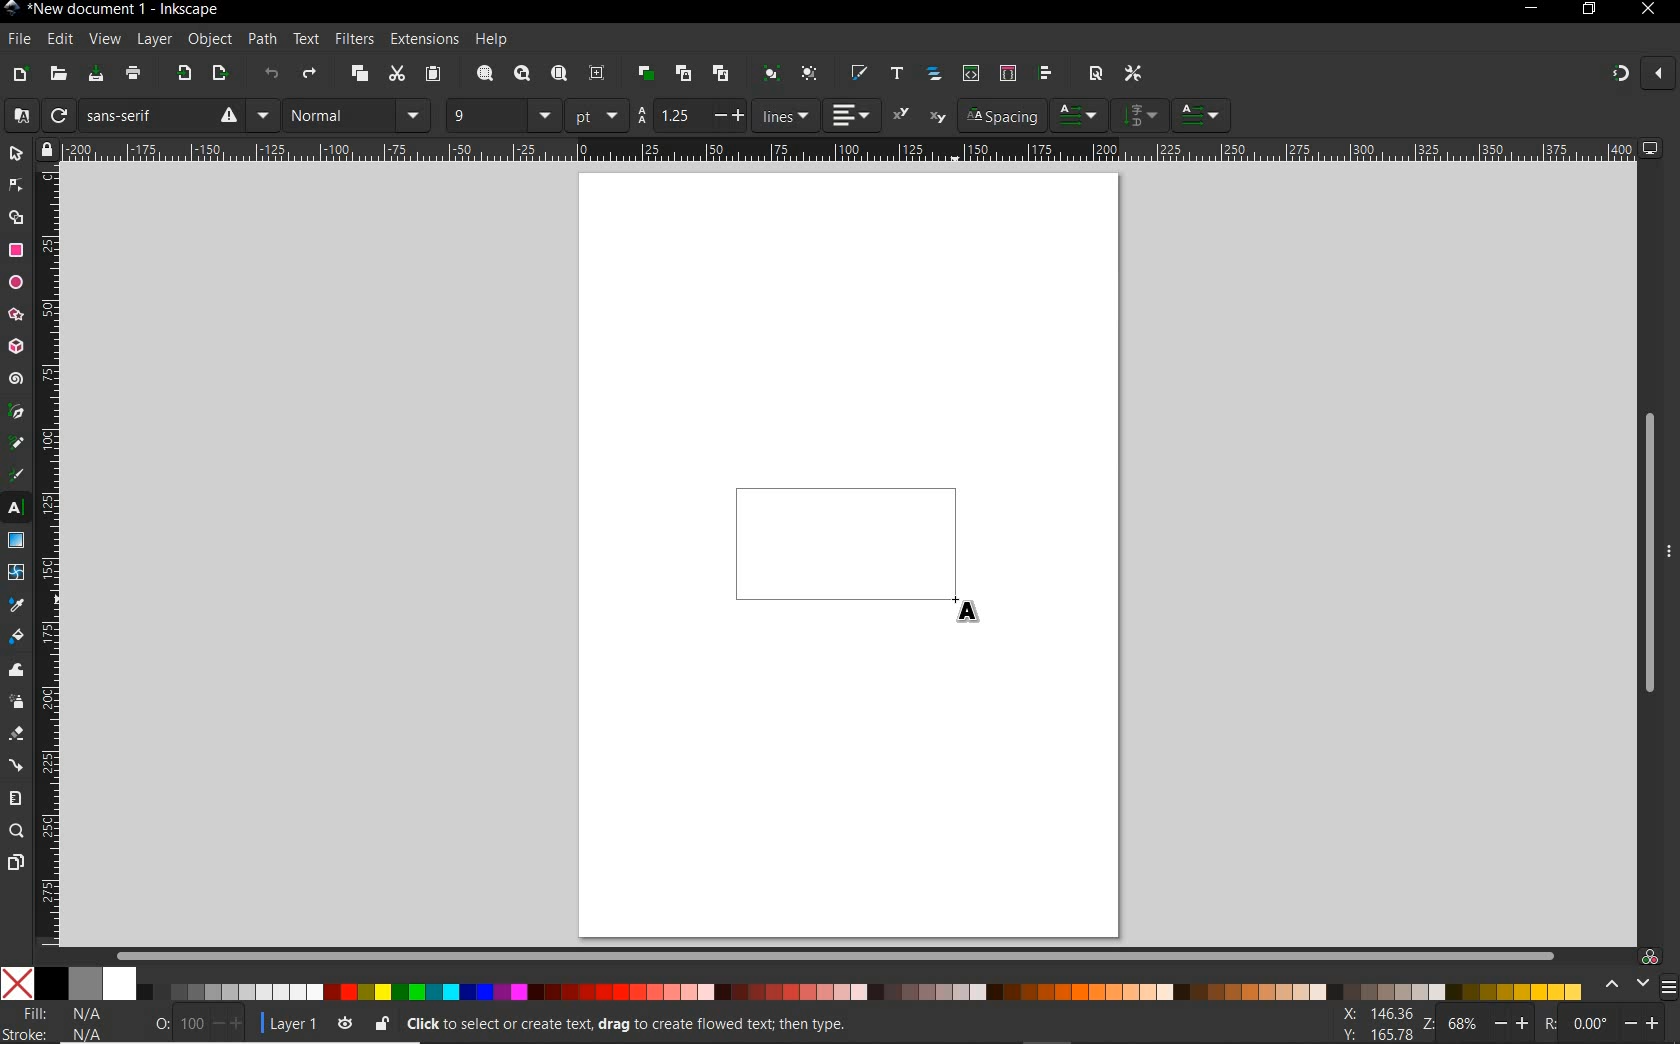  I want to click on snapping tool, so click(1617, 75).